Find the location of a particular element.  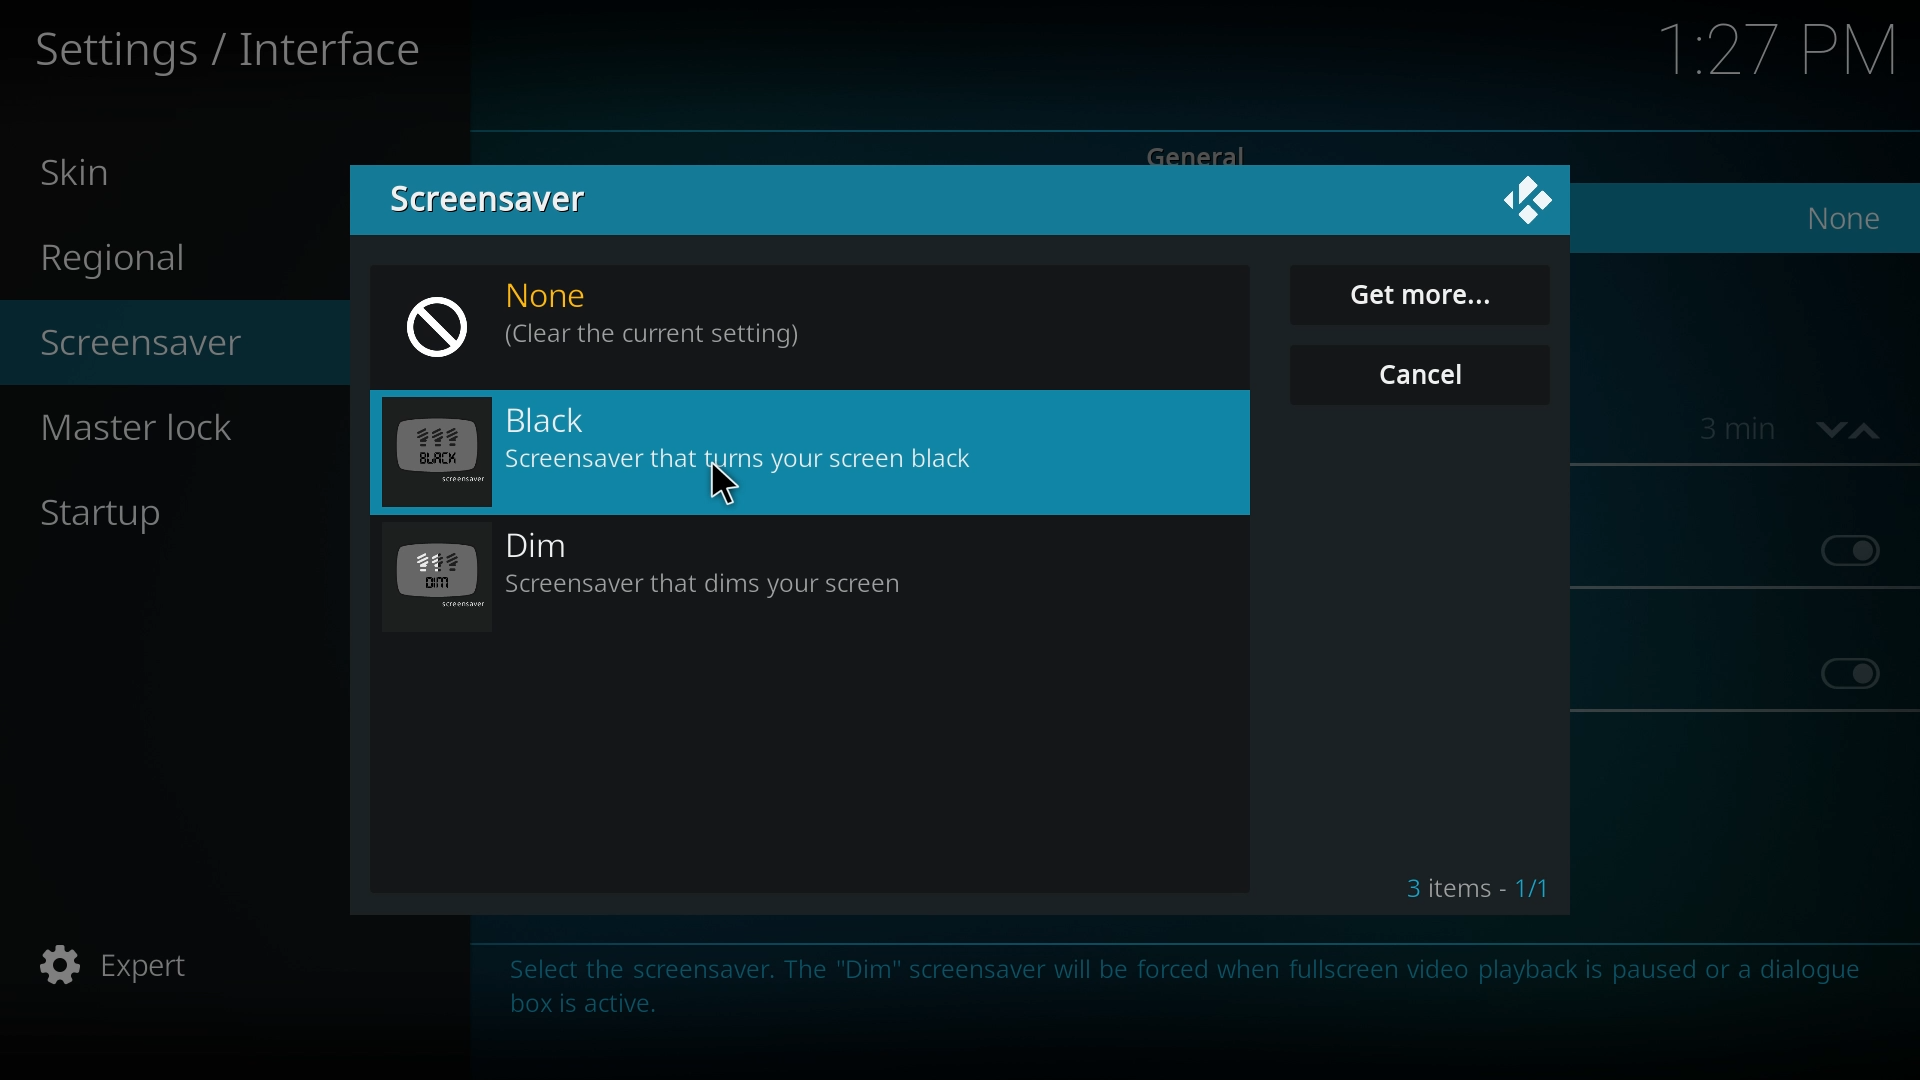

kodi is located at coordinates (1530, 200).